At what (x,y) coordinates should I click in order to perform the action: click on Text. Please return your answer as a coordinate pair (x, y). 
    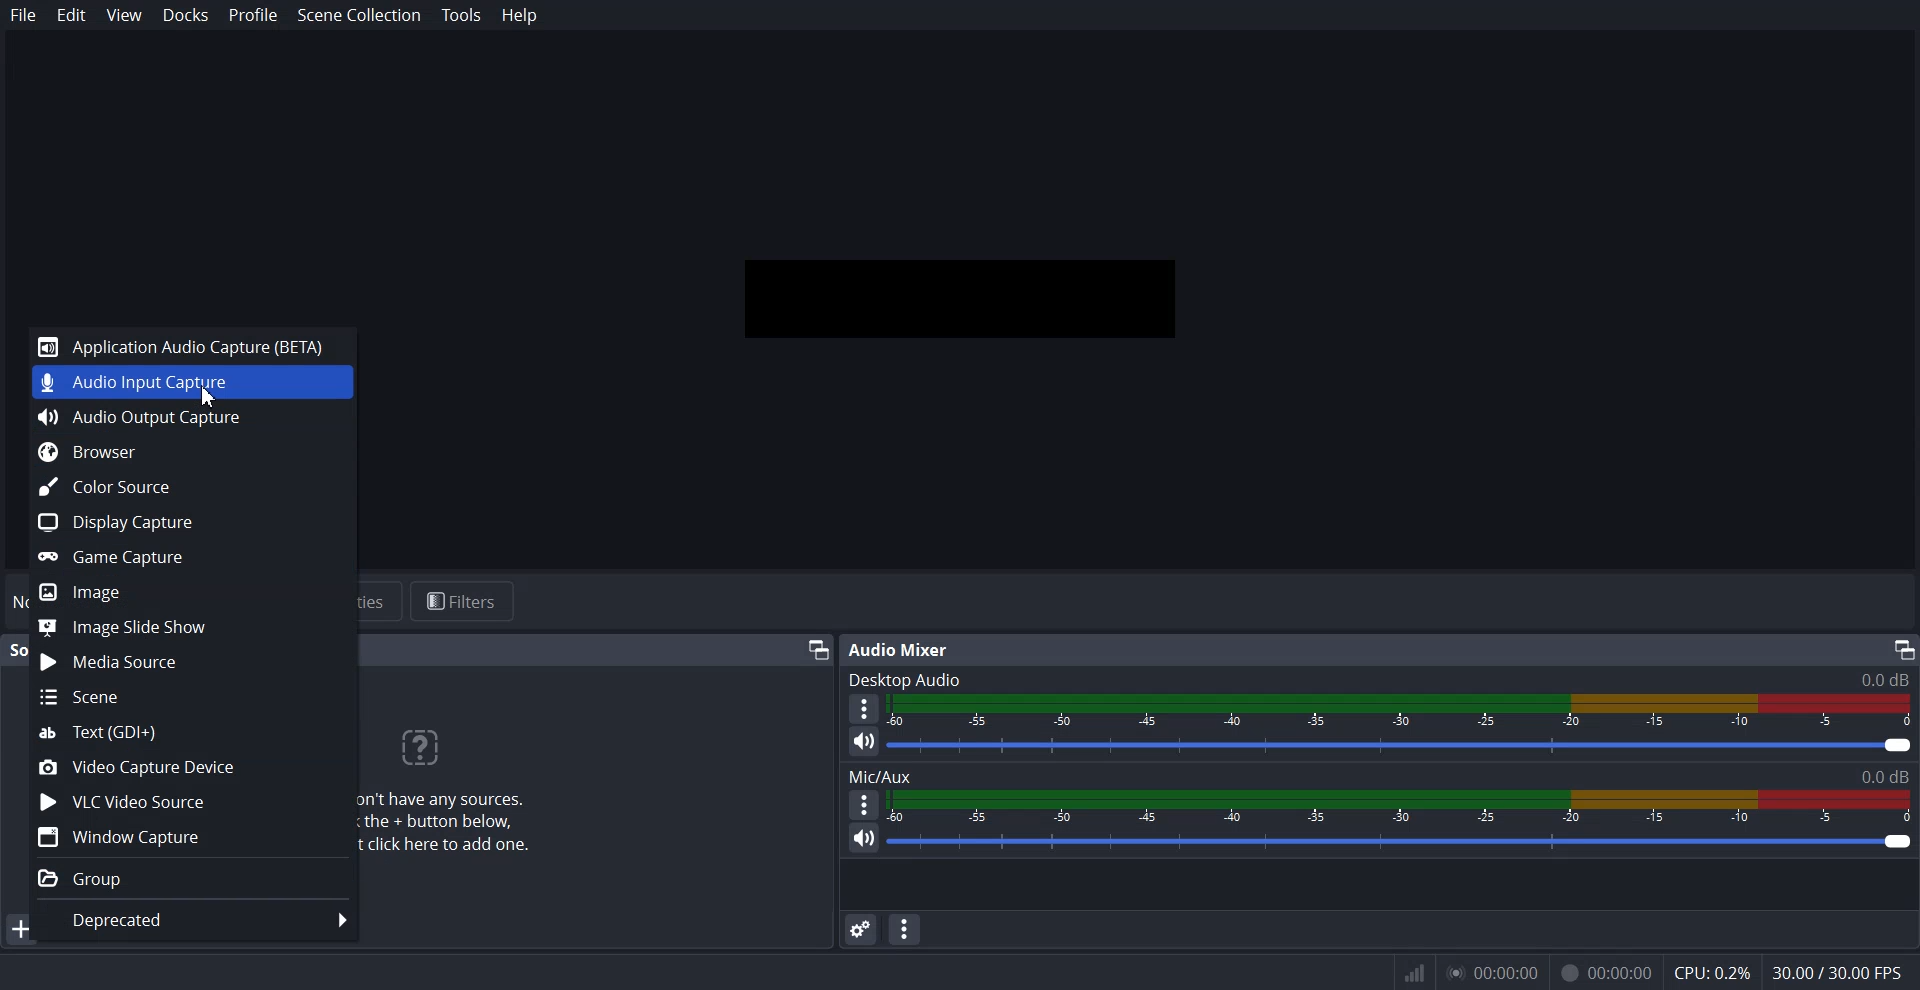
    Looking at the image, I should click on (1381, 679).